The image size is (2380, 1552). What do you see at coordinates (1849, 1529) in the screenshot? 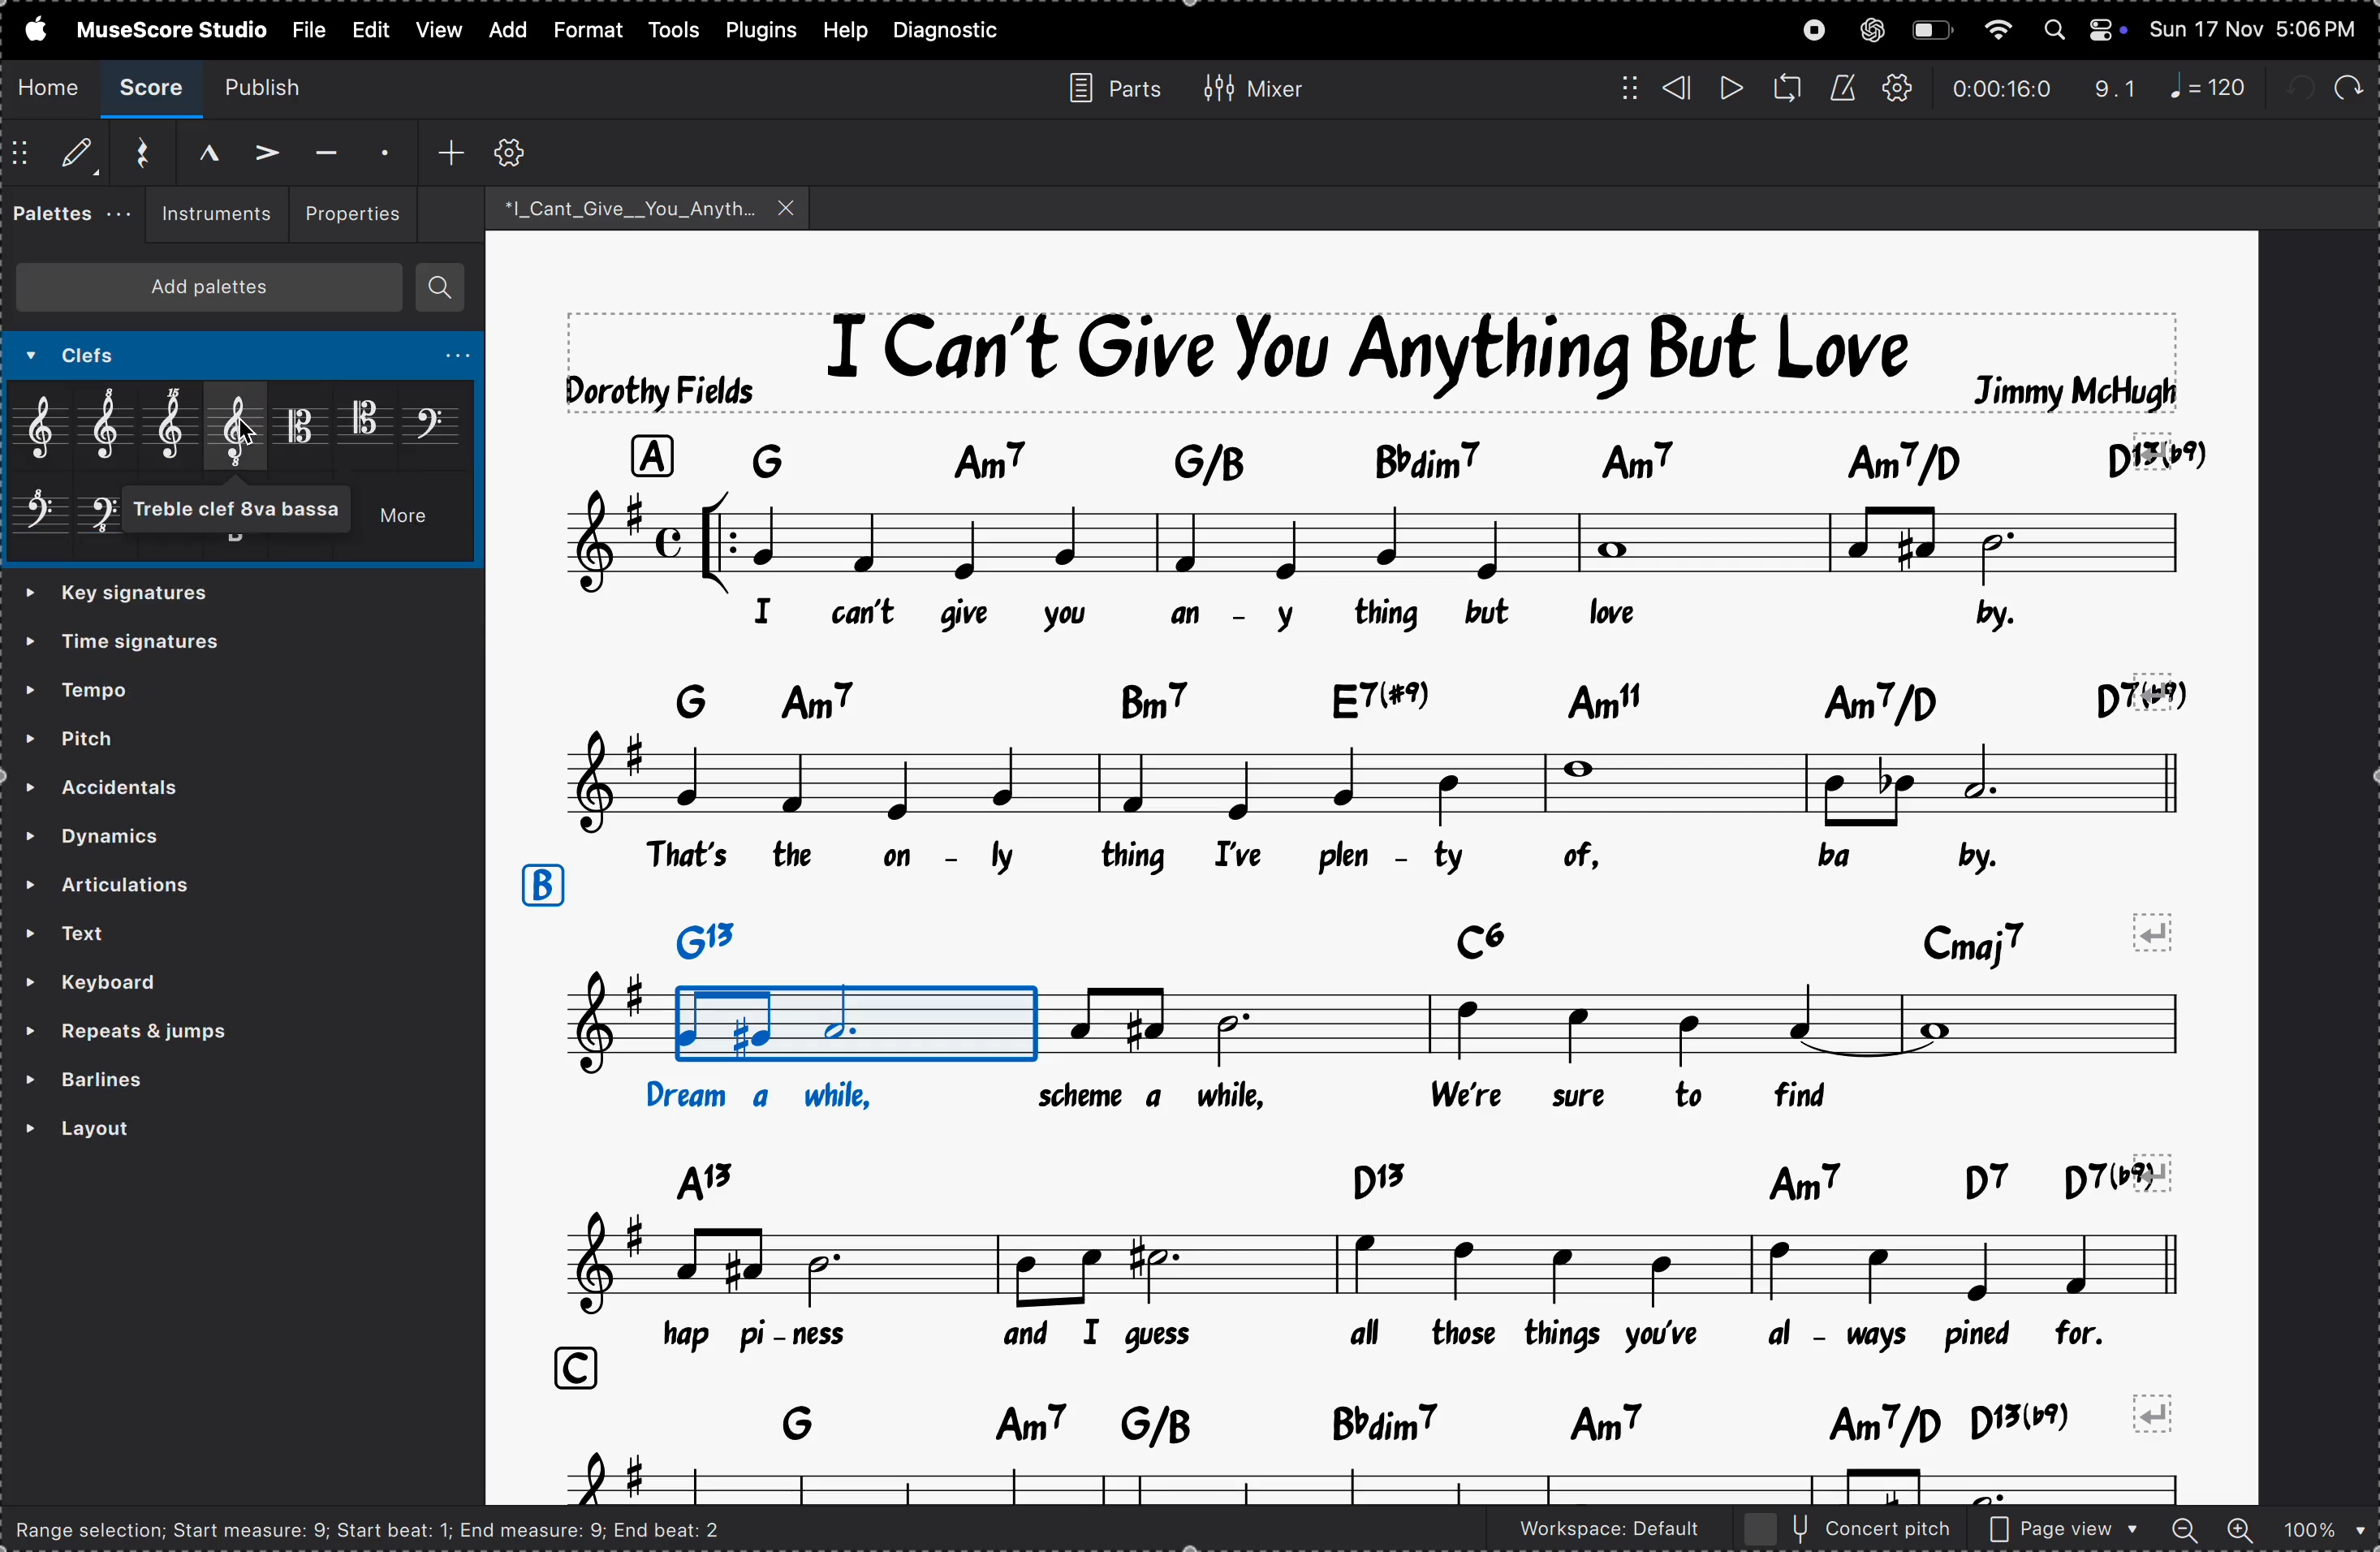
I see `concert pitch` at bounding box center [1849, 1529].